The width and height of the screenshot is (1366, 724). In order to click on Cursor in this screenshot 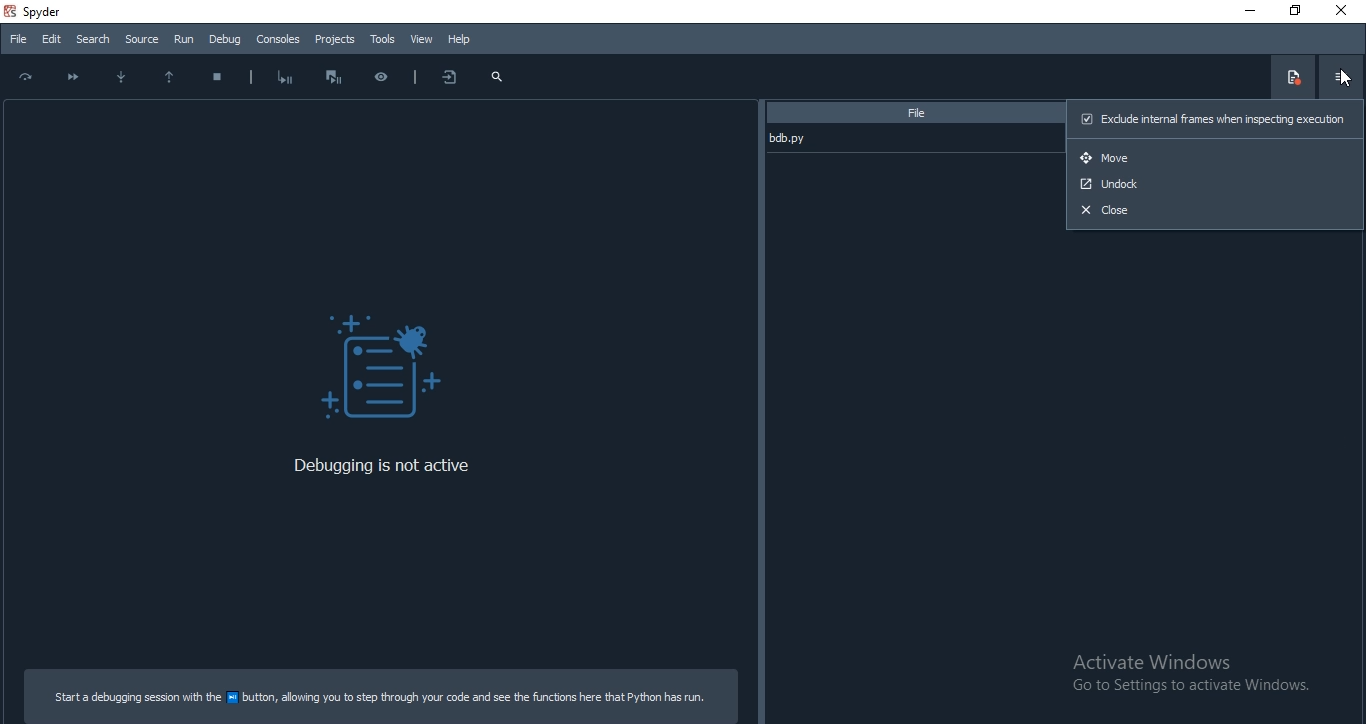, I will do `click(1344, 79)`.